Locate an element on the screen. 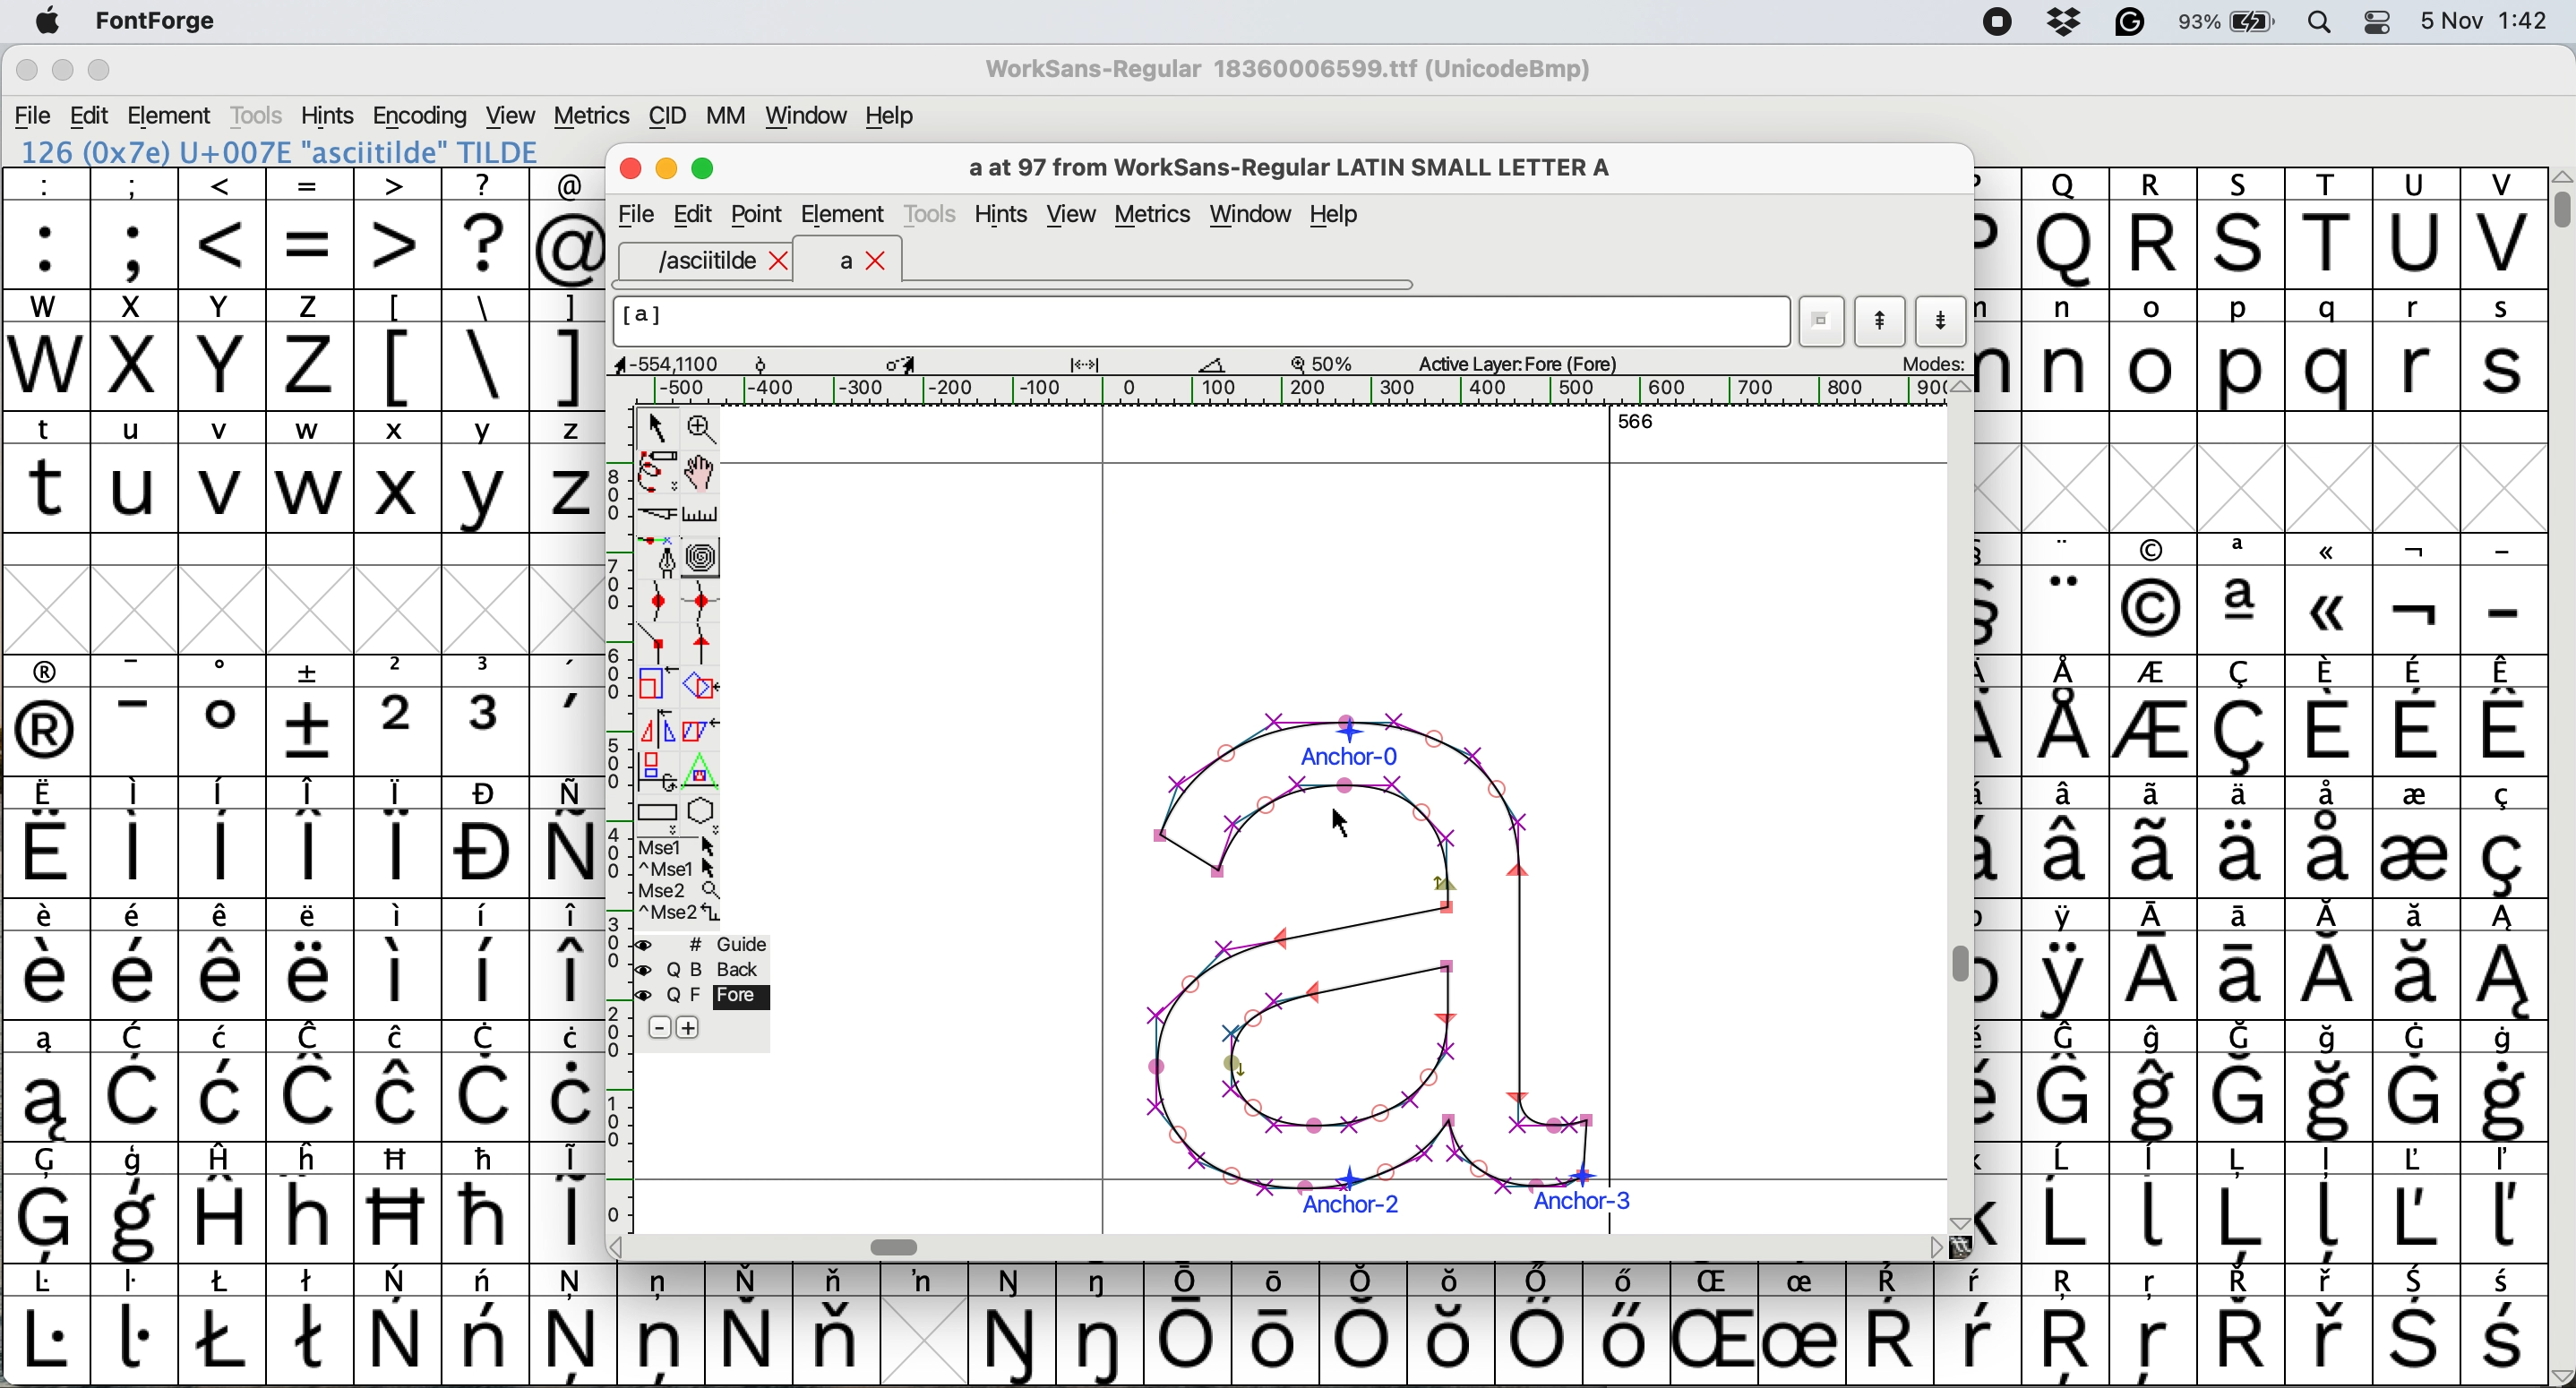 The image size is (2576, 1388). symbol is located at coordinates (1801, 1326).